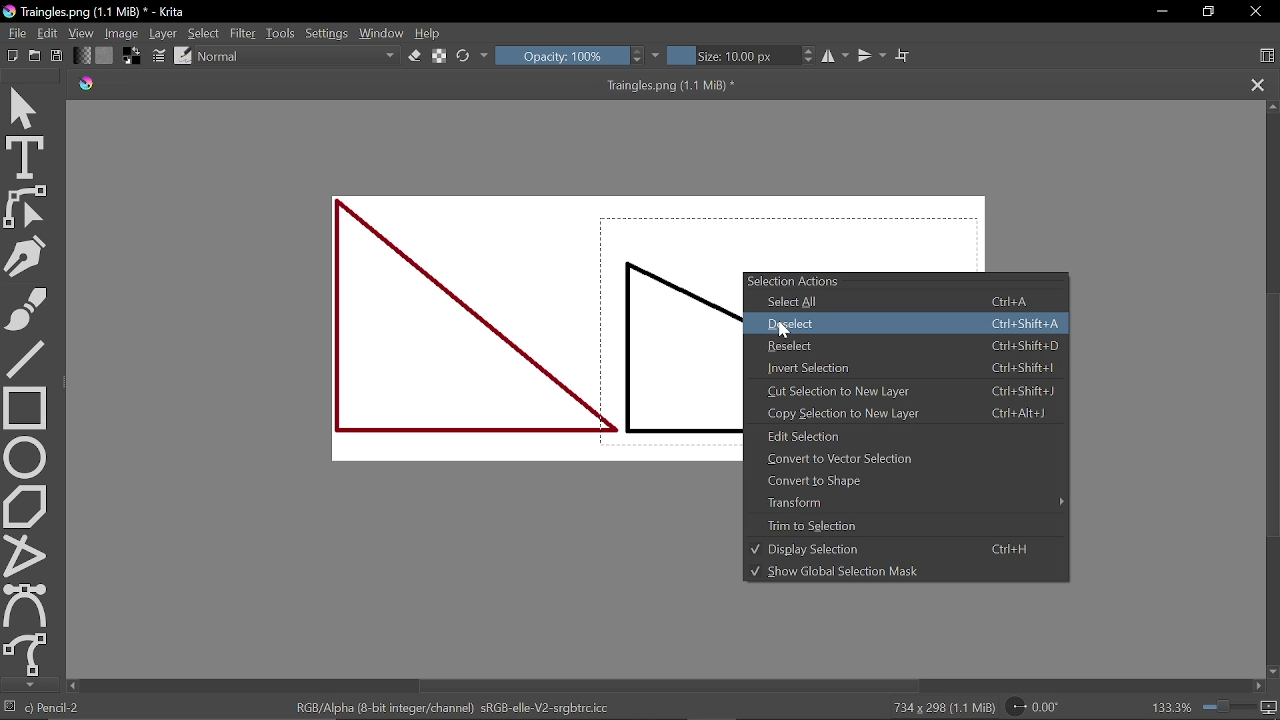 The width and height of the screenshot is (1280, 720). Describe the element at coordinates (72, 686) in the screenshot. I see `Move left` at that location.